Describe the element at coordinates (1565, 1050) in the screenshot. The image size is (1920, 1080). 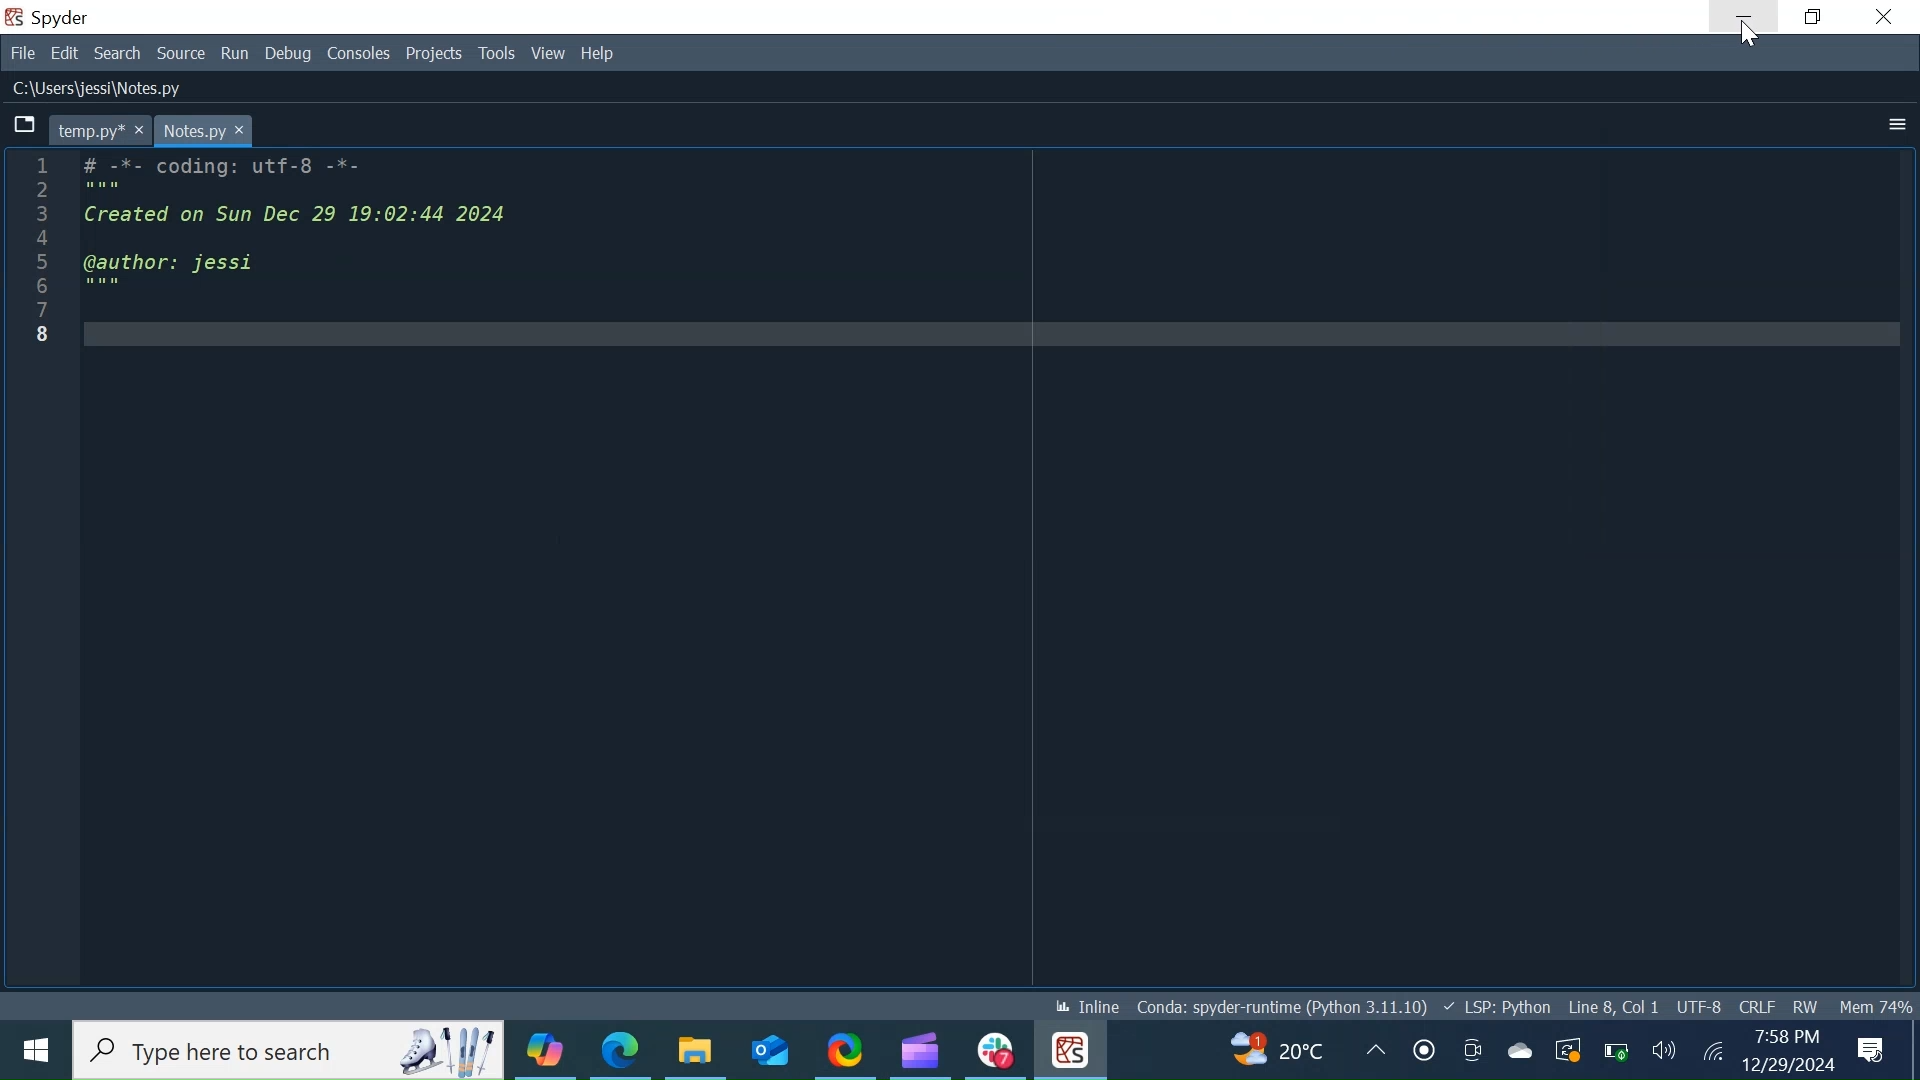
I see `Restart Update` at that location.